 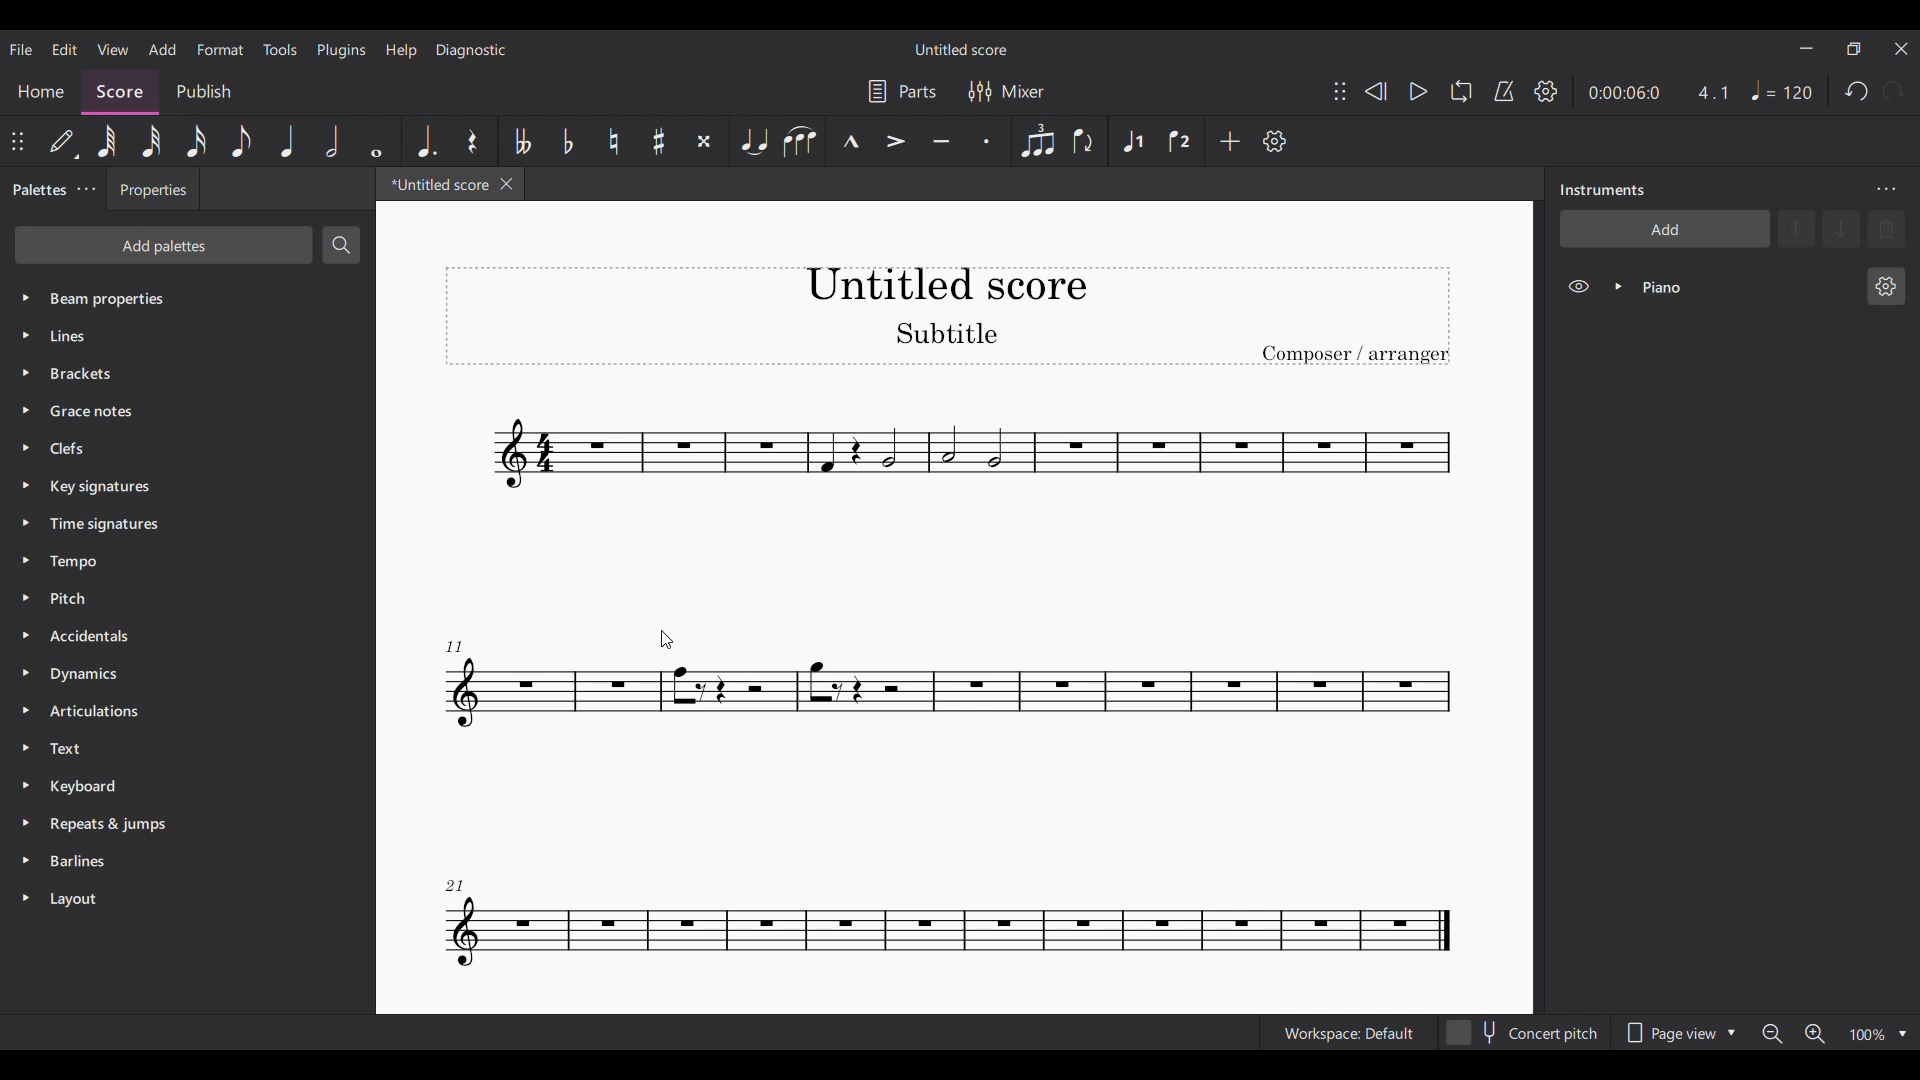 I want to click on Lines, so click(x=178, y=335).